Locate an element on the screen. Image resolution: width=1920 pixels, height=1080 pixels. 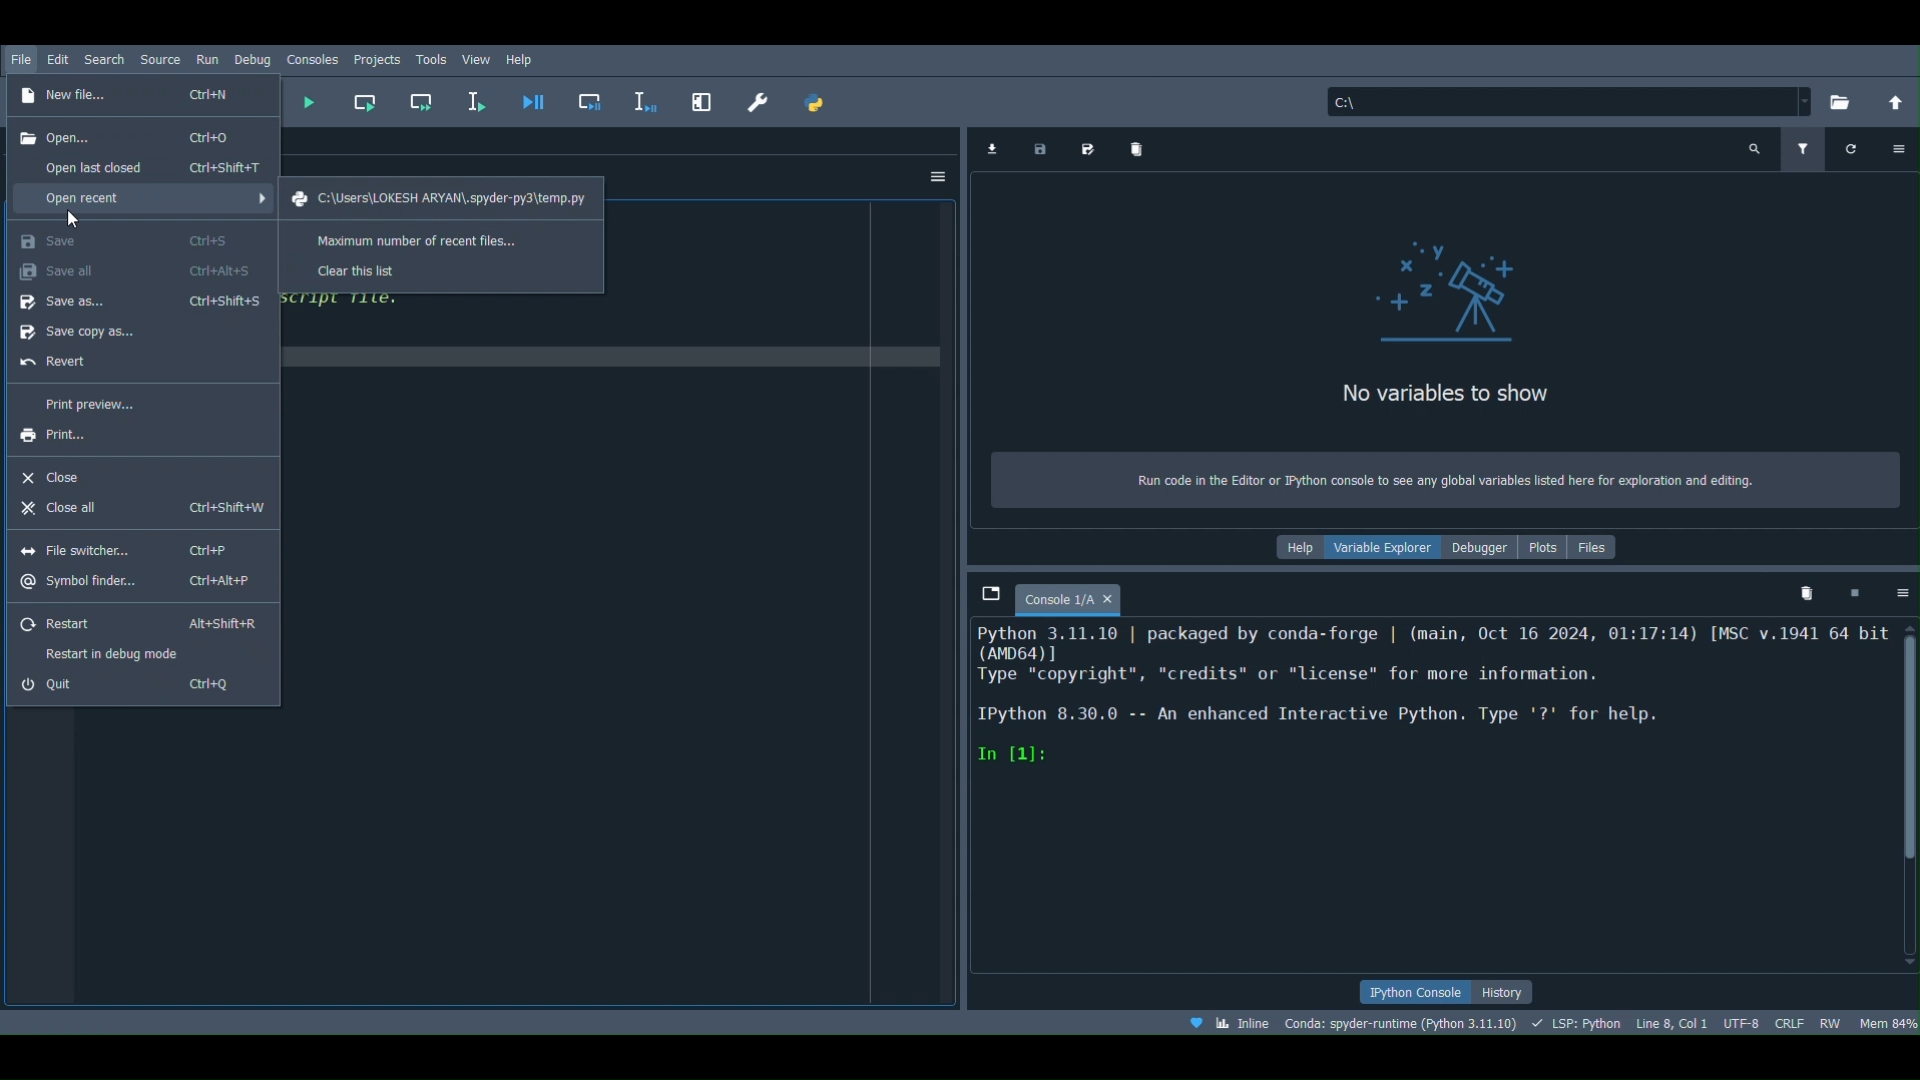
Console 1/A is located at coordinates (1052, 600).